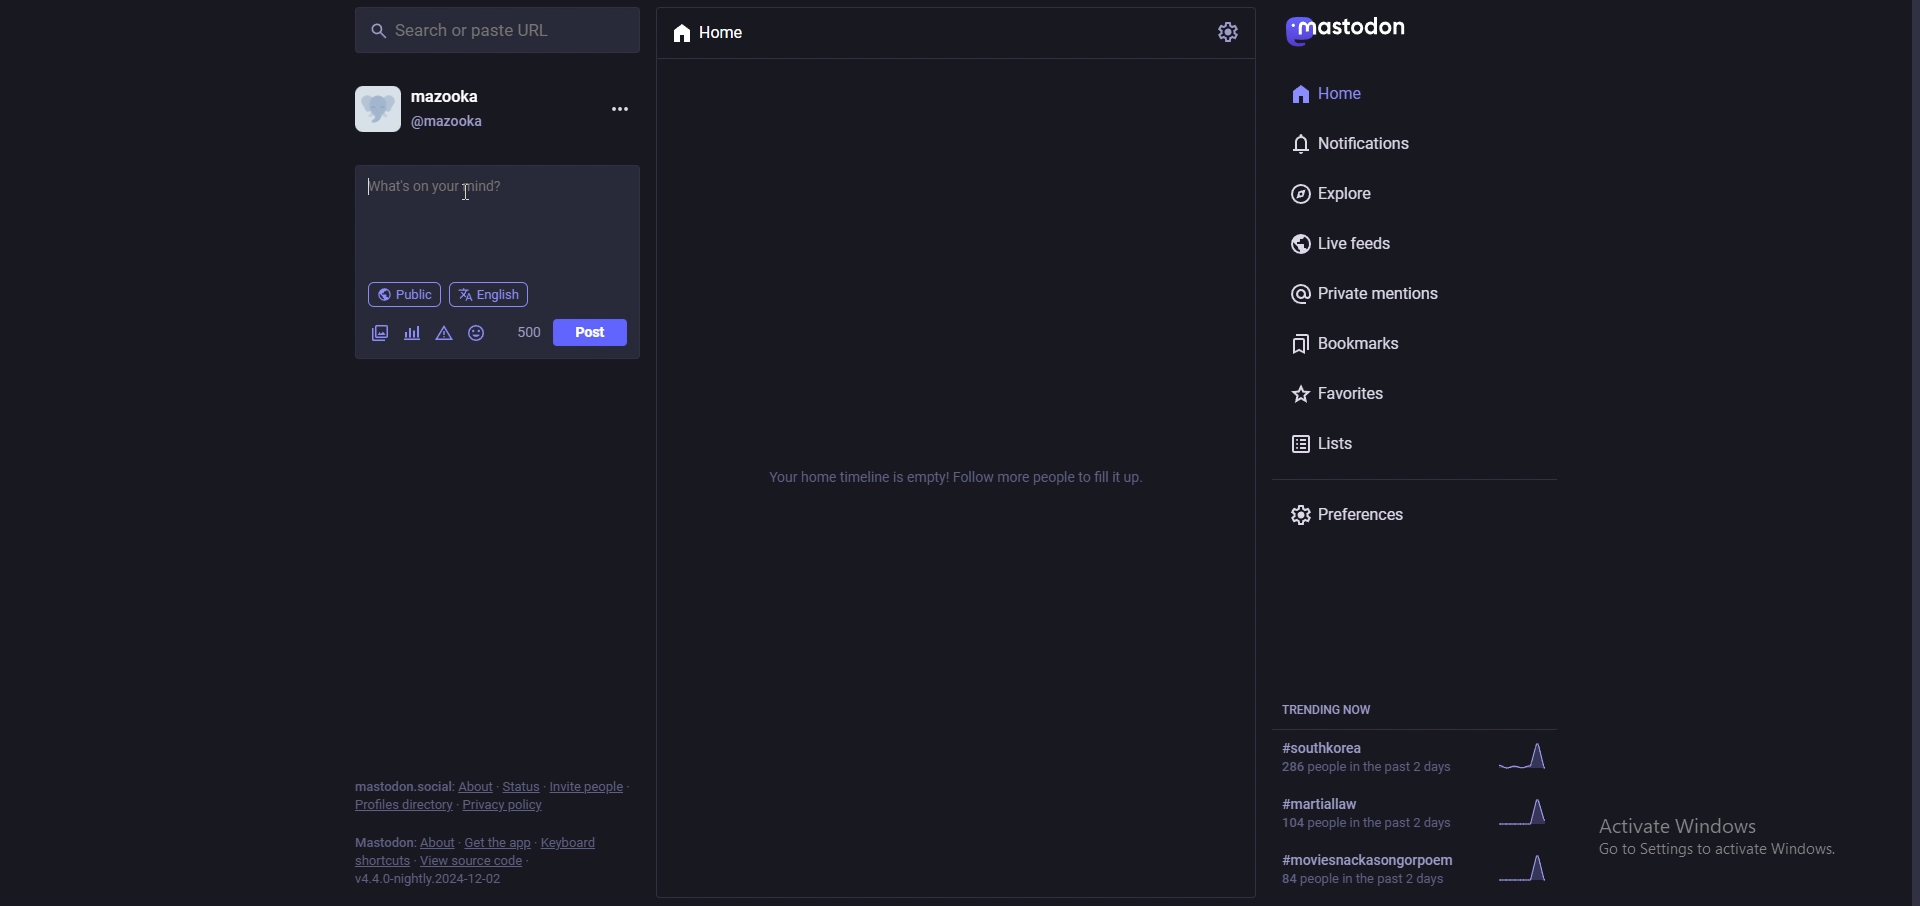  Describe the element at coordinates (1328, 708) in the screenshot. I see `trending now` at that location.